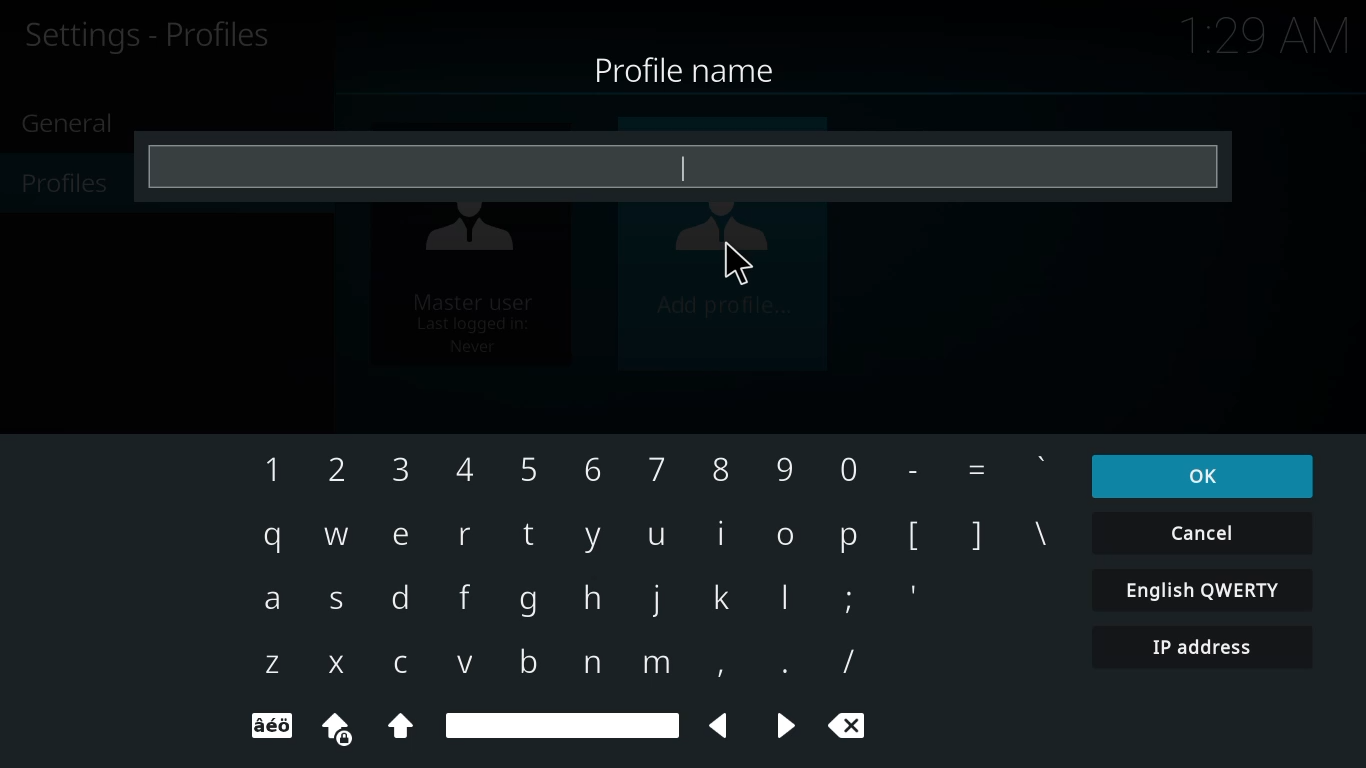  I want to click on backward, so click(778, 726).